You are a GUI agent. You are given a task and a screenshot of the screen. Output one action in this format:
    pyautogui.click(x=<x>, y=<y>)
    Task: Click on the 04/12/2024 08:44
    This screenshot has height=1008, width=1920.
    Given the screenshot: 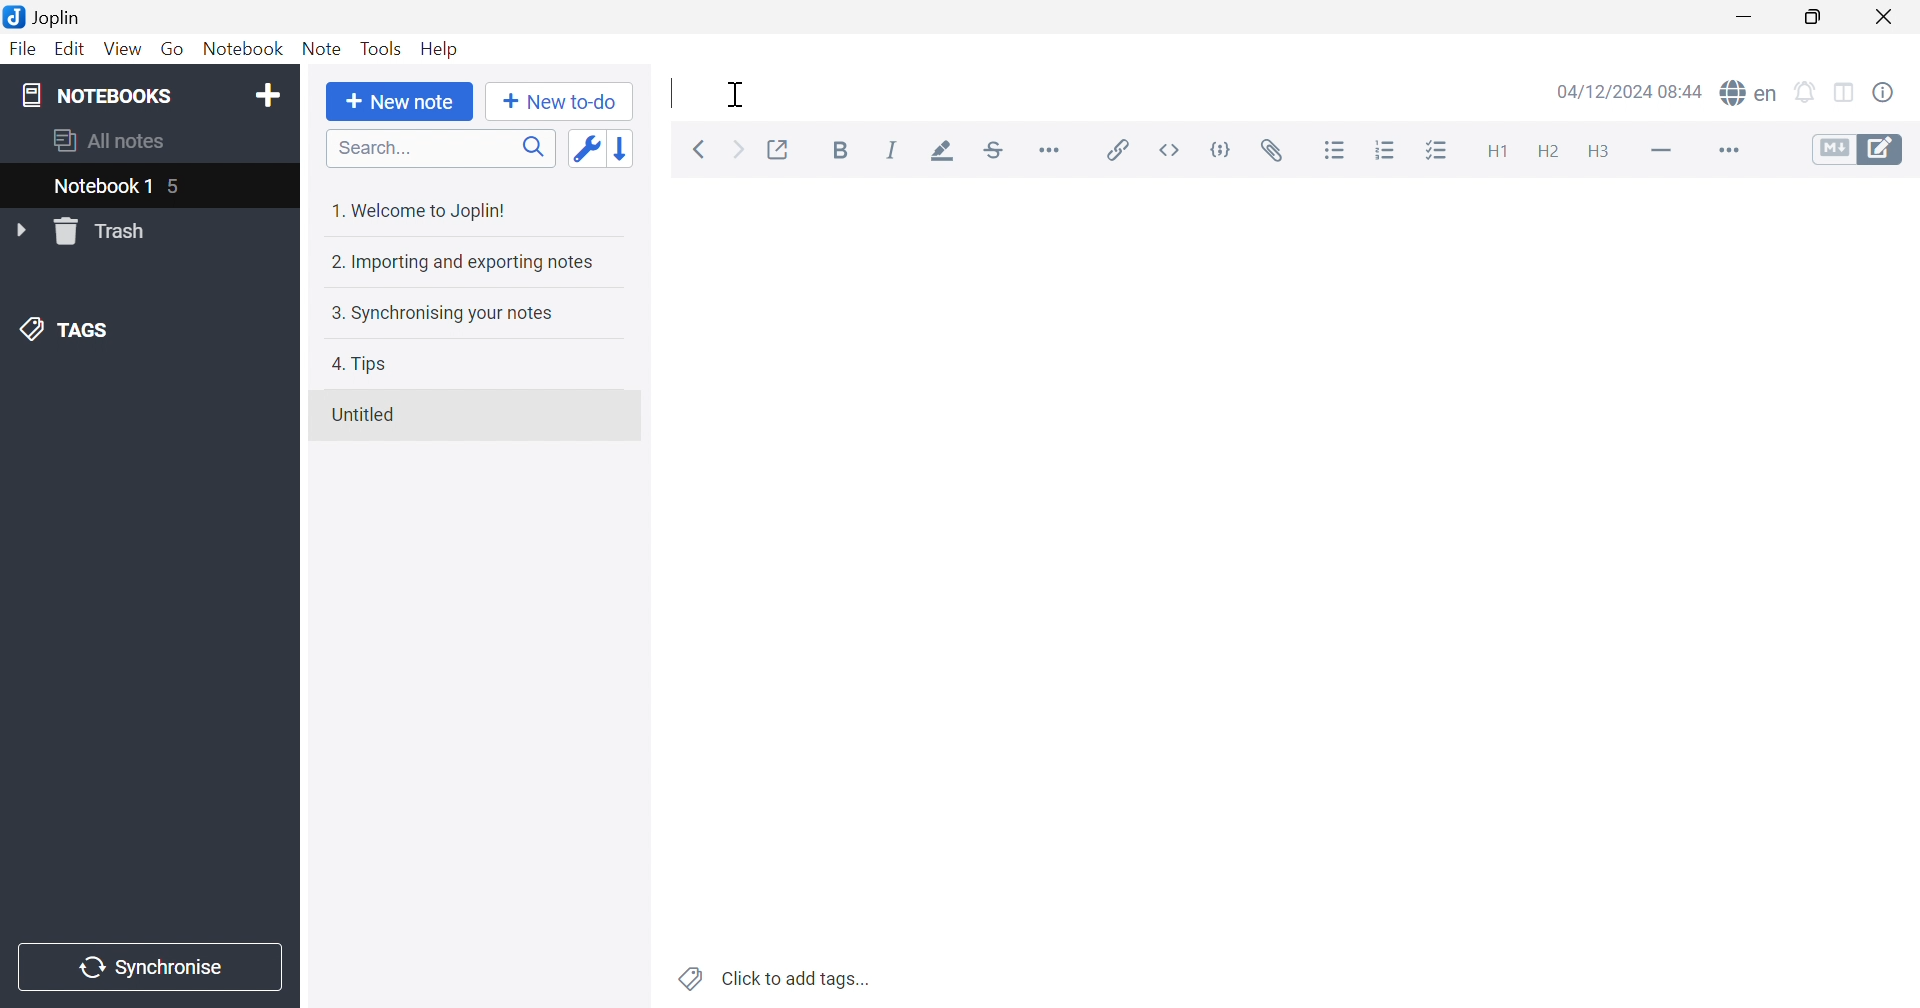 What is the action you would take?
    pyautogui.click(x=1627, y=91)
    